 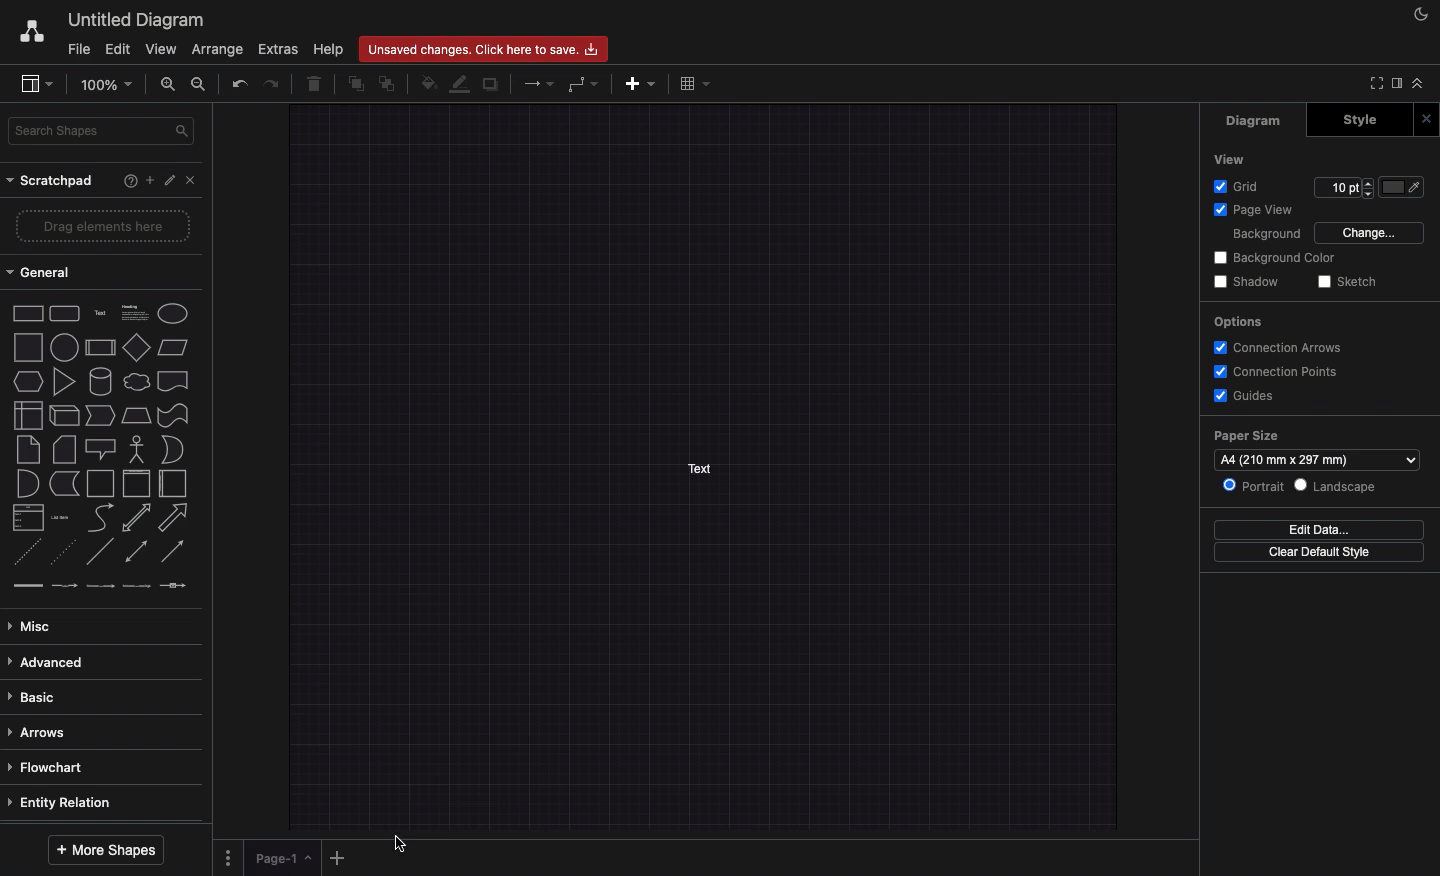 I want to click on Drag elements here, so click(x=103, y=223).